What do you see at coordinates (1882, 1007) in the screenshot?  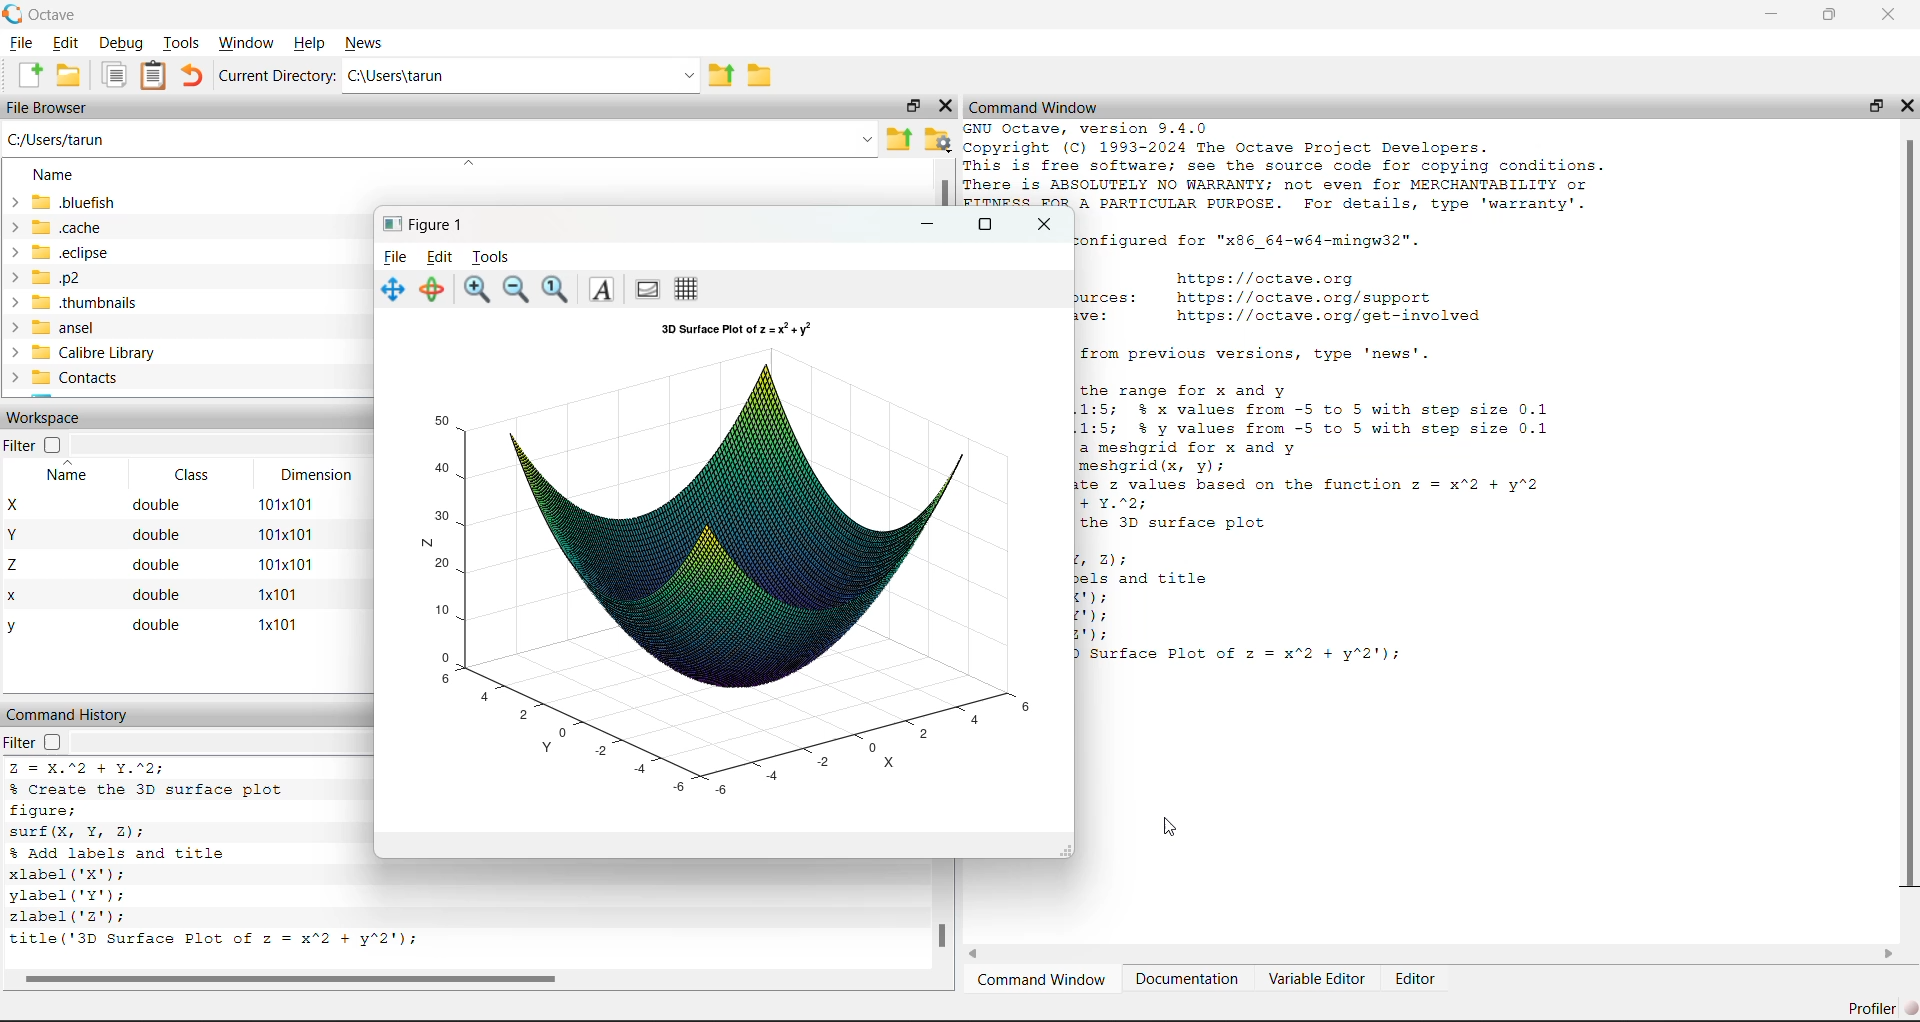 I see `Profiler` at bounding box center [1882, 1007].